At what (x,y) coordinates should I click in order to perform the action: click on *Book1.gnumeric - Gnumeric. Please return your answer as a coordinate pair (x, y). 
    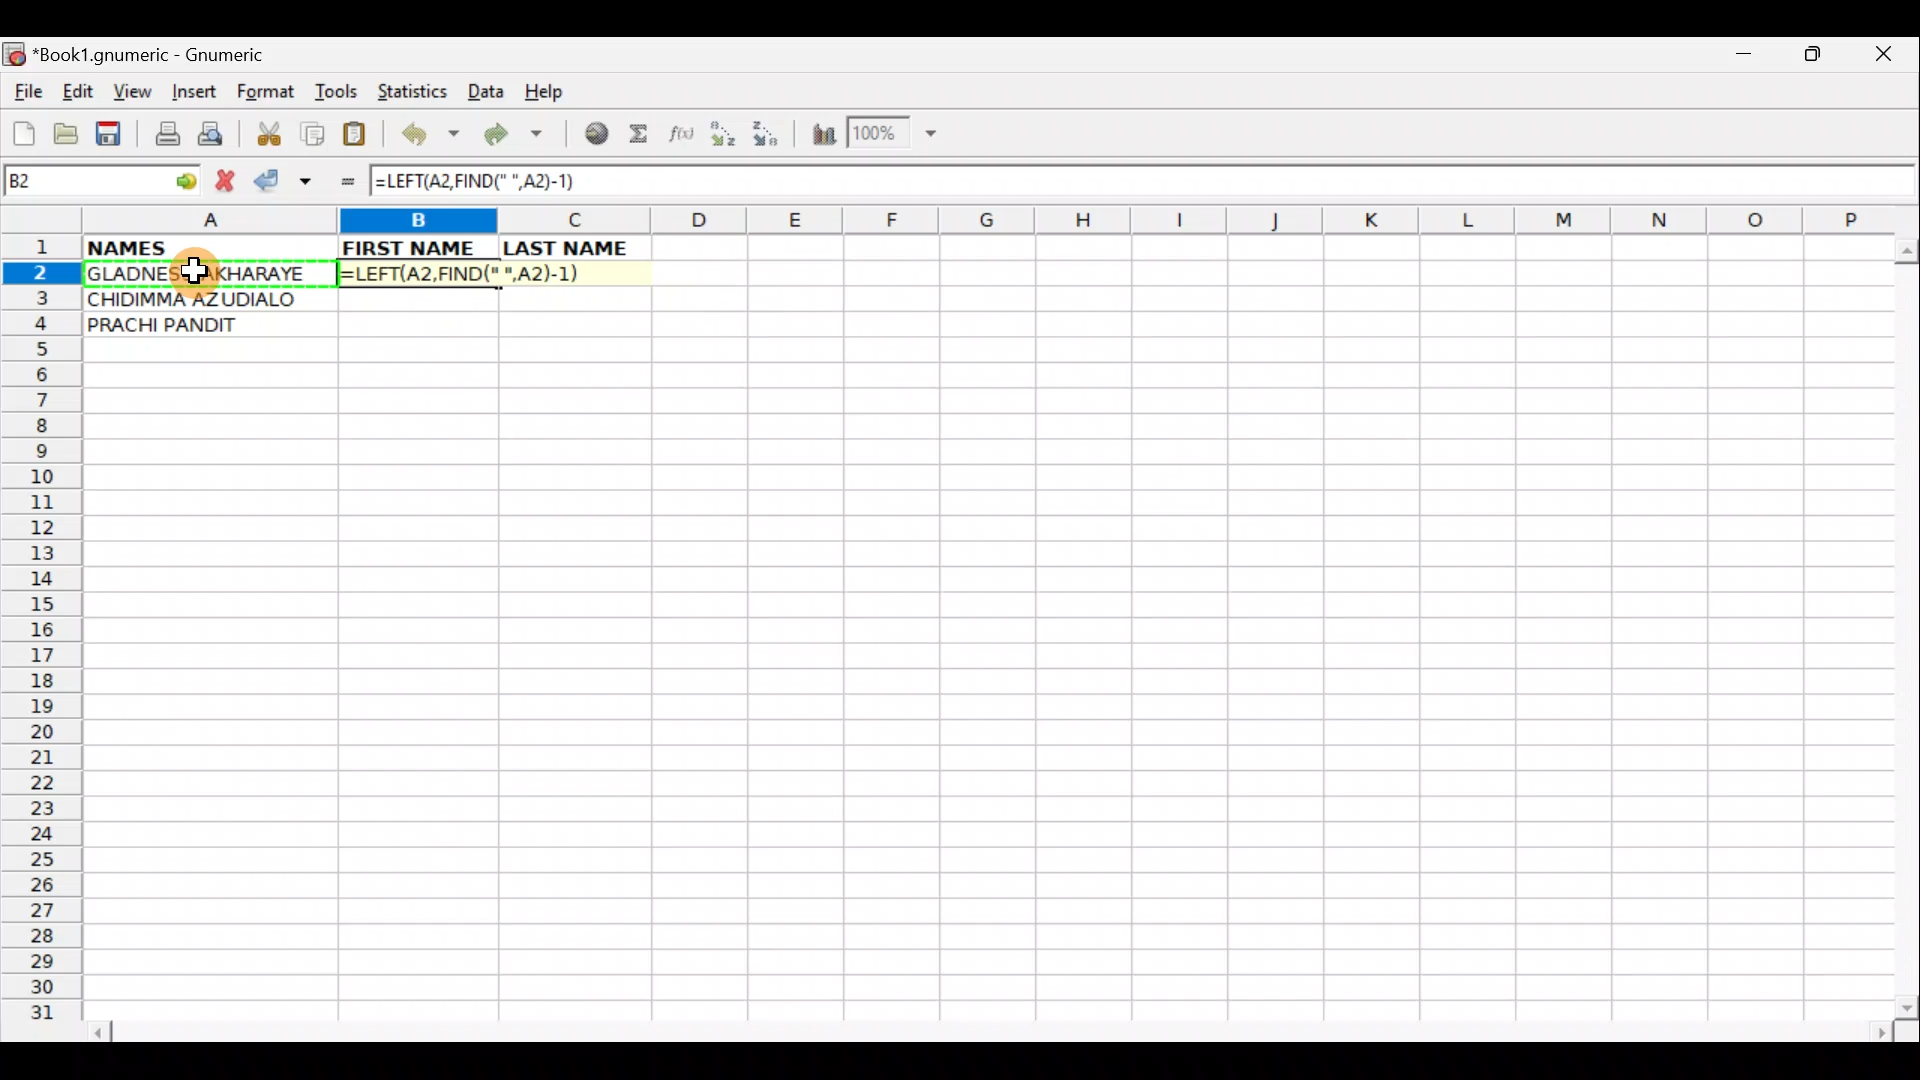
    Looking at the image, I should click on (167, 55).